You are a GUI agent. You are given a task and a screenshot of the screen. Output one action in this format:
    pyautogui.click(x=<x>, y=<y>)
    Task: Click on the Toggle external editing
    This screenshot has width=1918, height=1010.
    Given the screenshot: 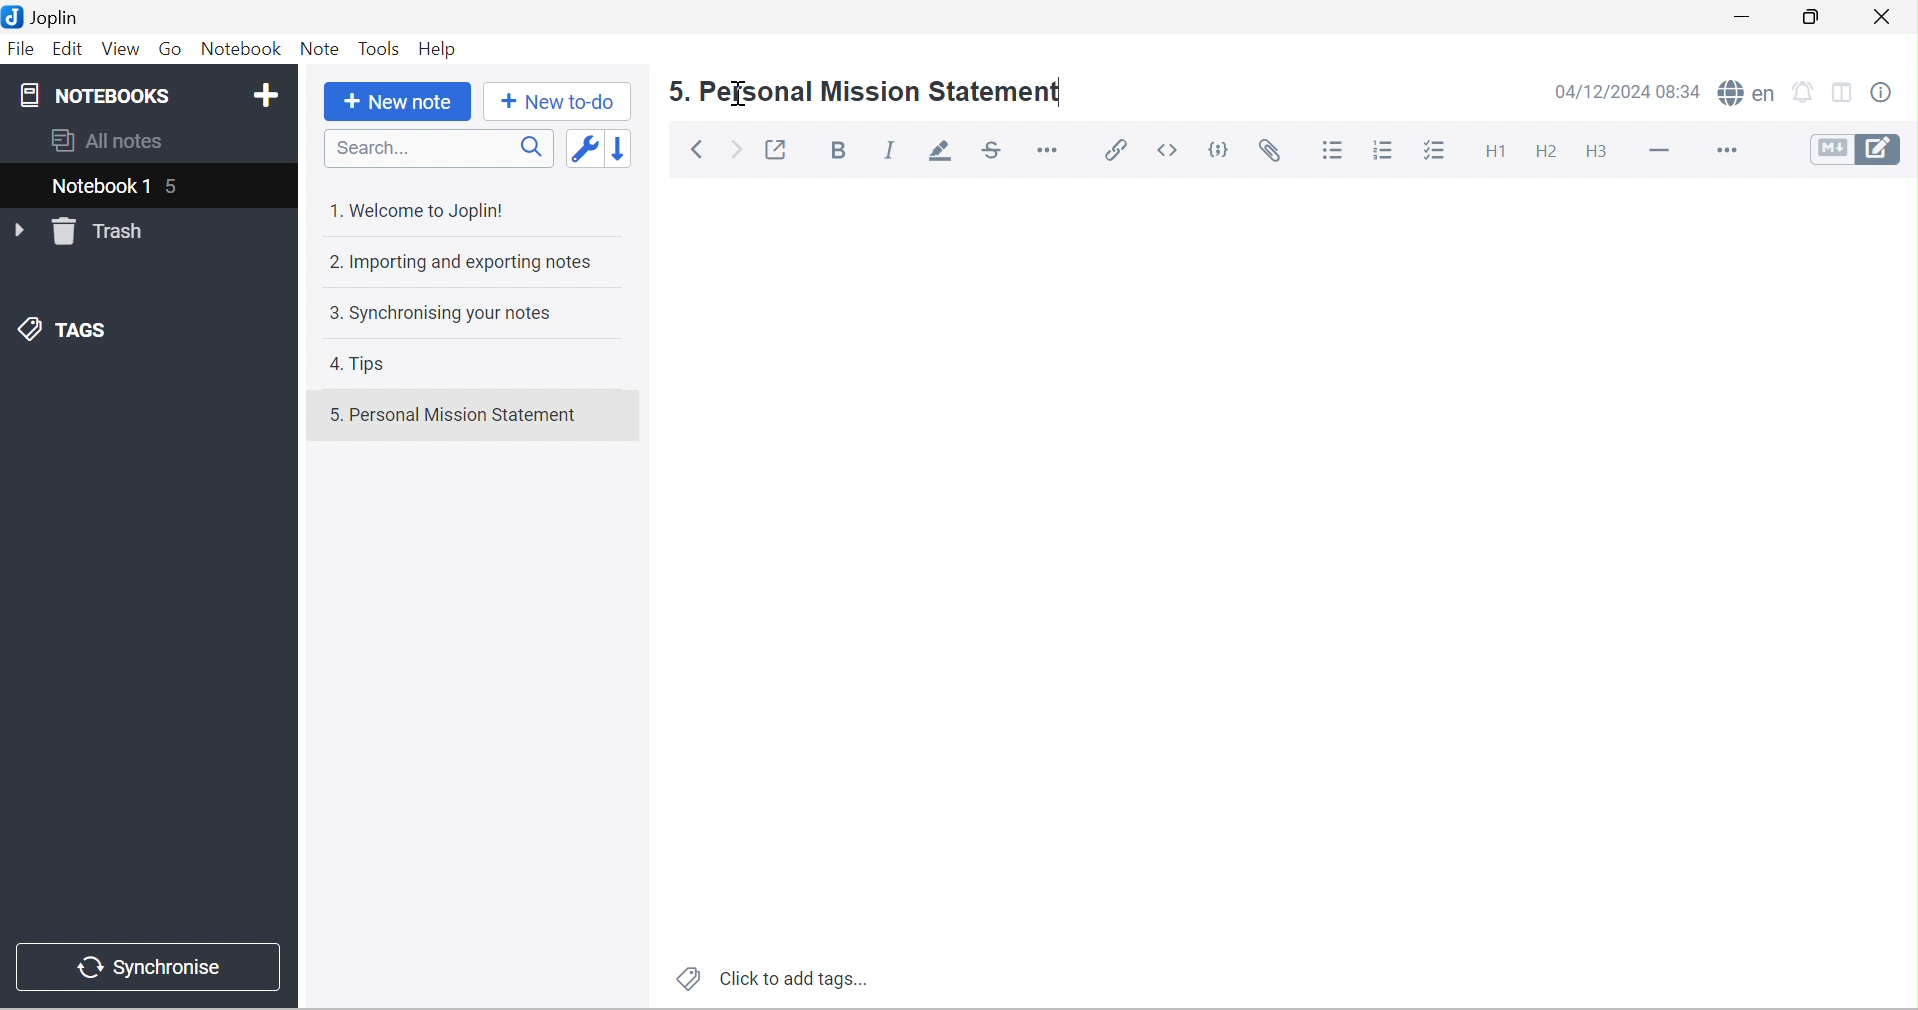 What is the action you would take?
    pyautogui.click(x=776, y=149)
    